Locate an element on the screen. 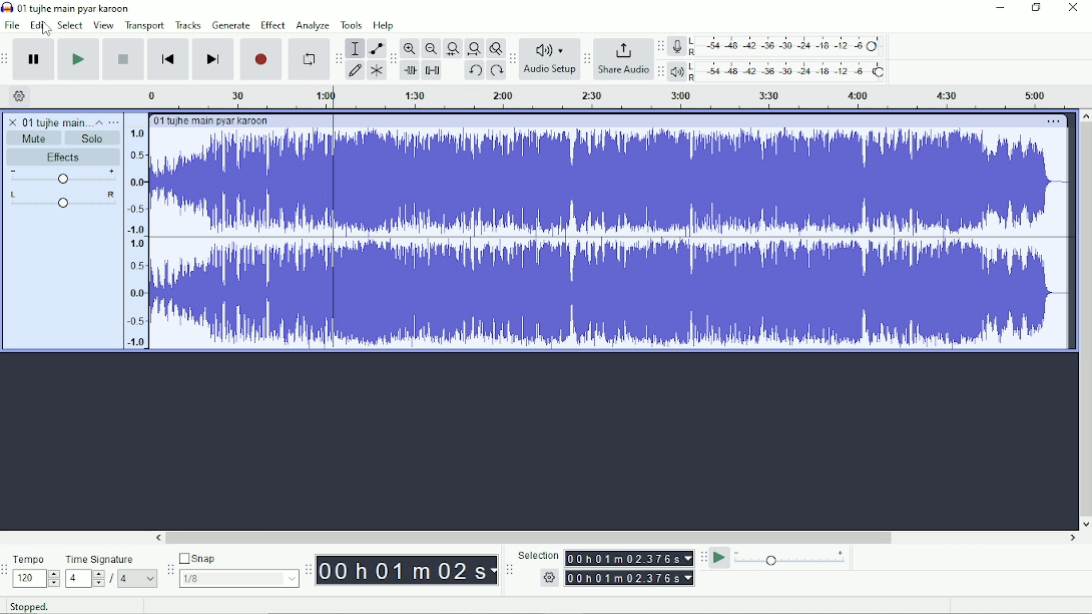 This screenshot has width=1092, height=614. Audacity timetoolbar is located at coordinates (308, 571).